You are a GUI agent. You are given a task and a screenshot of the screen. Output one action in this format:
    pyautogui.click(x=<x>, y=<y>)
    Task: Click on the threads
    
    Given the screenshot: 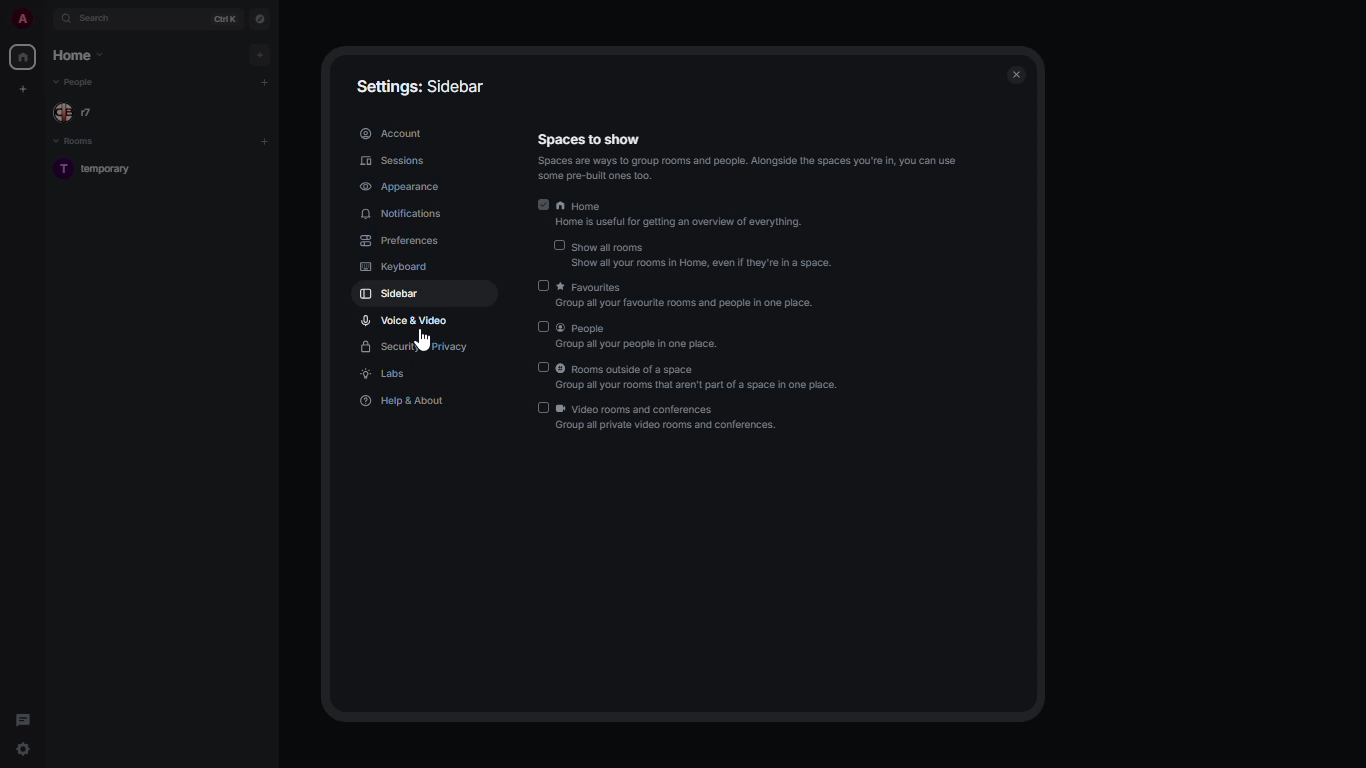 What is the action you would take?
    pyautogui.click(x=24, y=720)
    